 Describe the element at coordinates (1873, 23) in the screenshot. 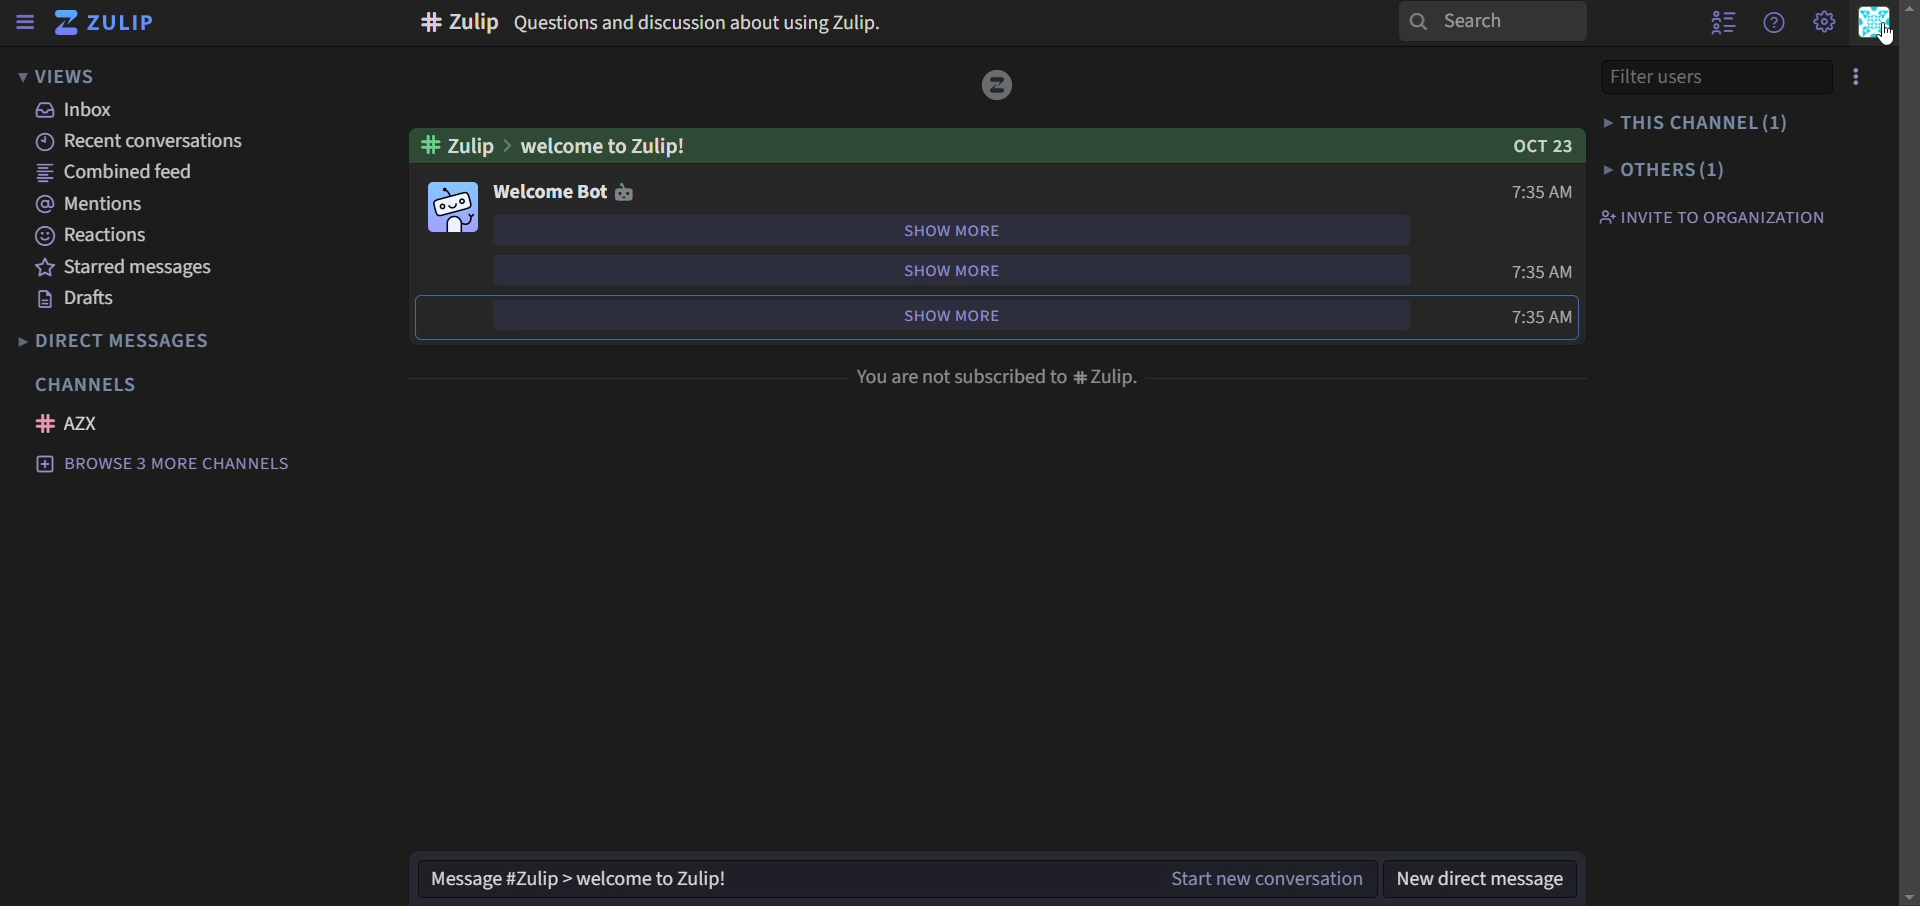

I see `personal menu` at that location.